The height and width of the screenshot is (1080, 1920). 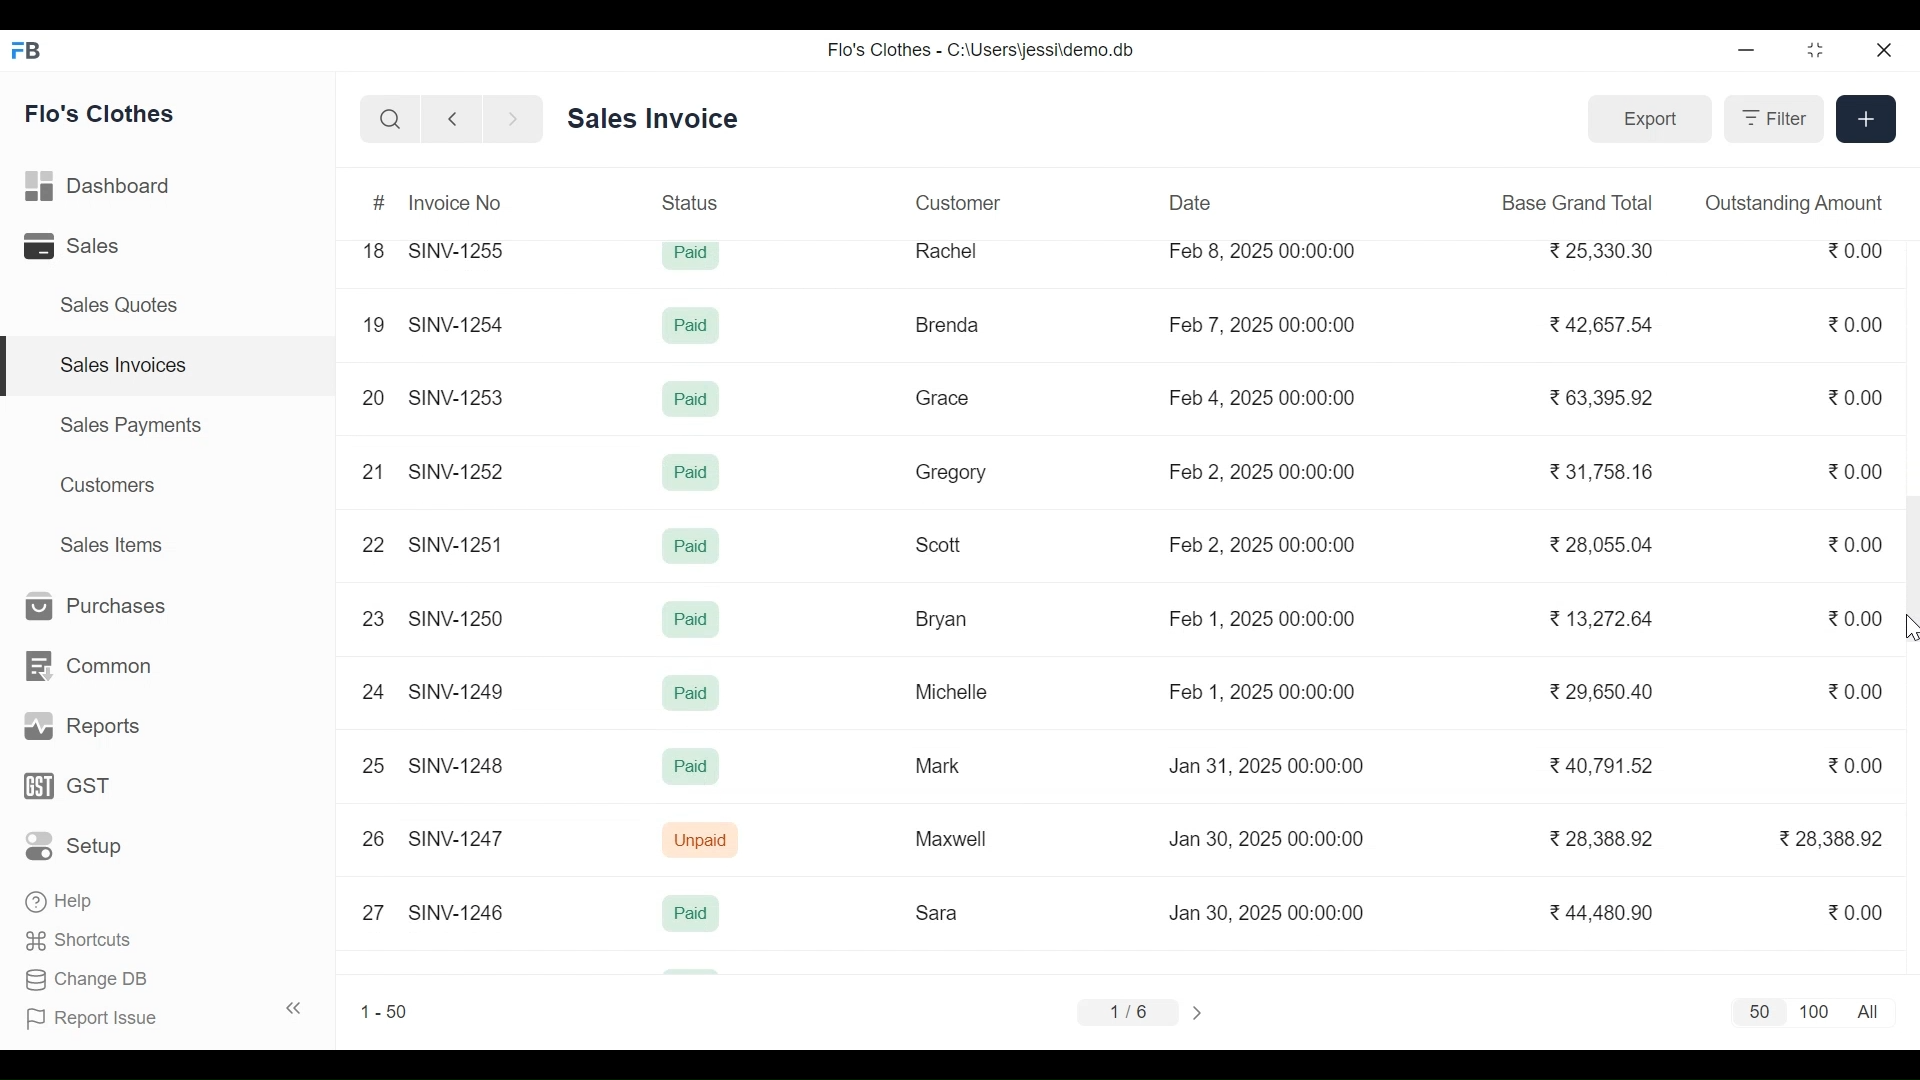 I want to click on Feb 1, 2025 00:00:00, so click(x=1262, y=617).